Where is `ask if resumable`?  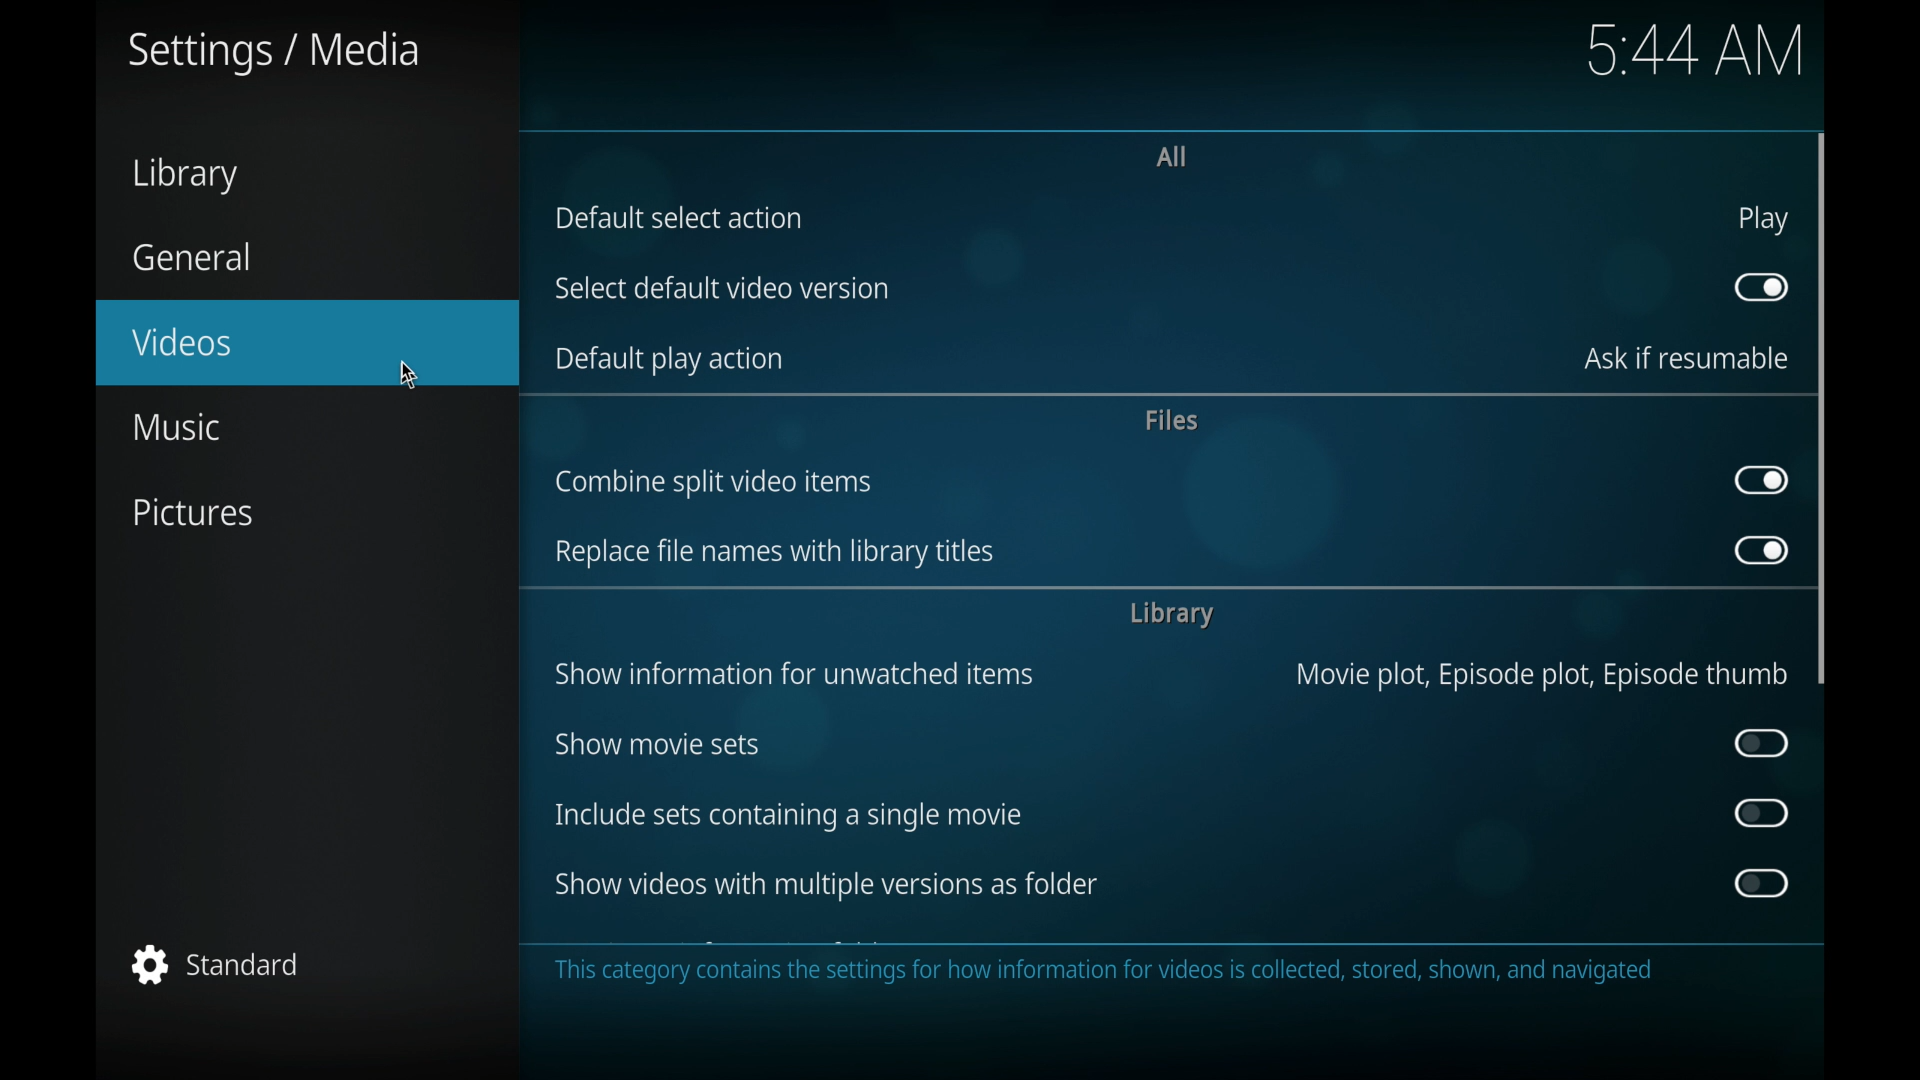 ask if resumable is located at coordinates (1686, 358).